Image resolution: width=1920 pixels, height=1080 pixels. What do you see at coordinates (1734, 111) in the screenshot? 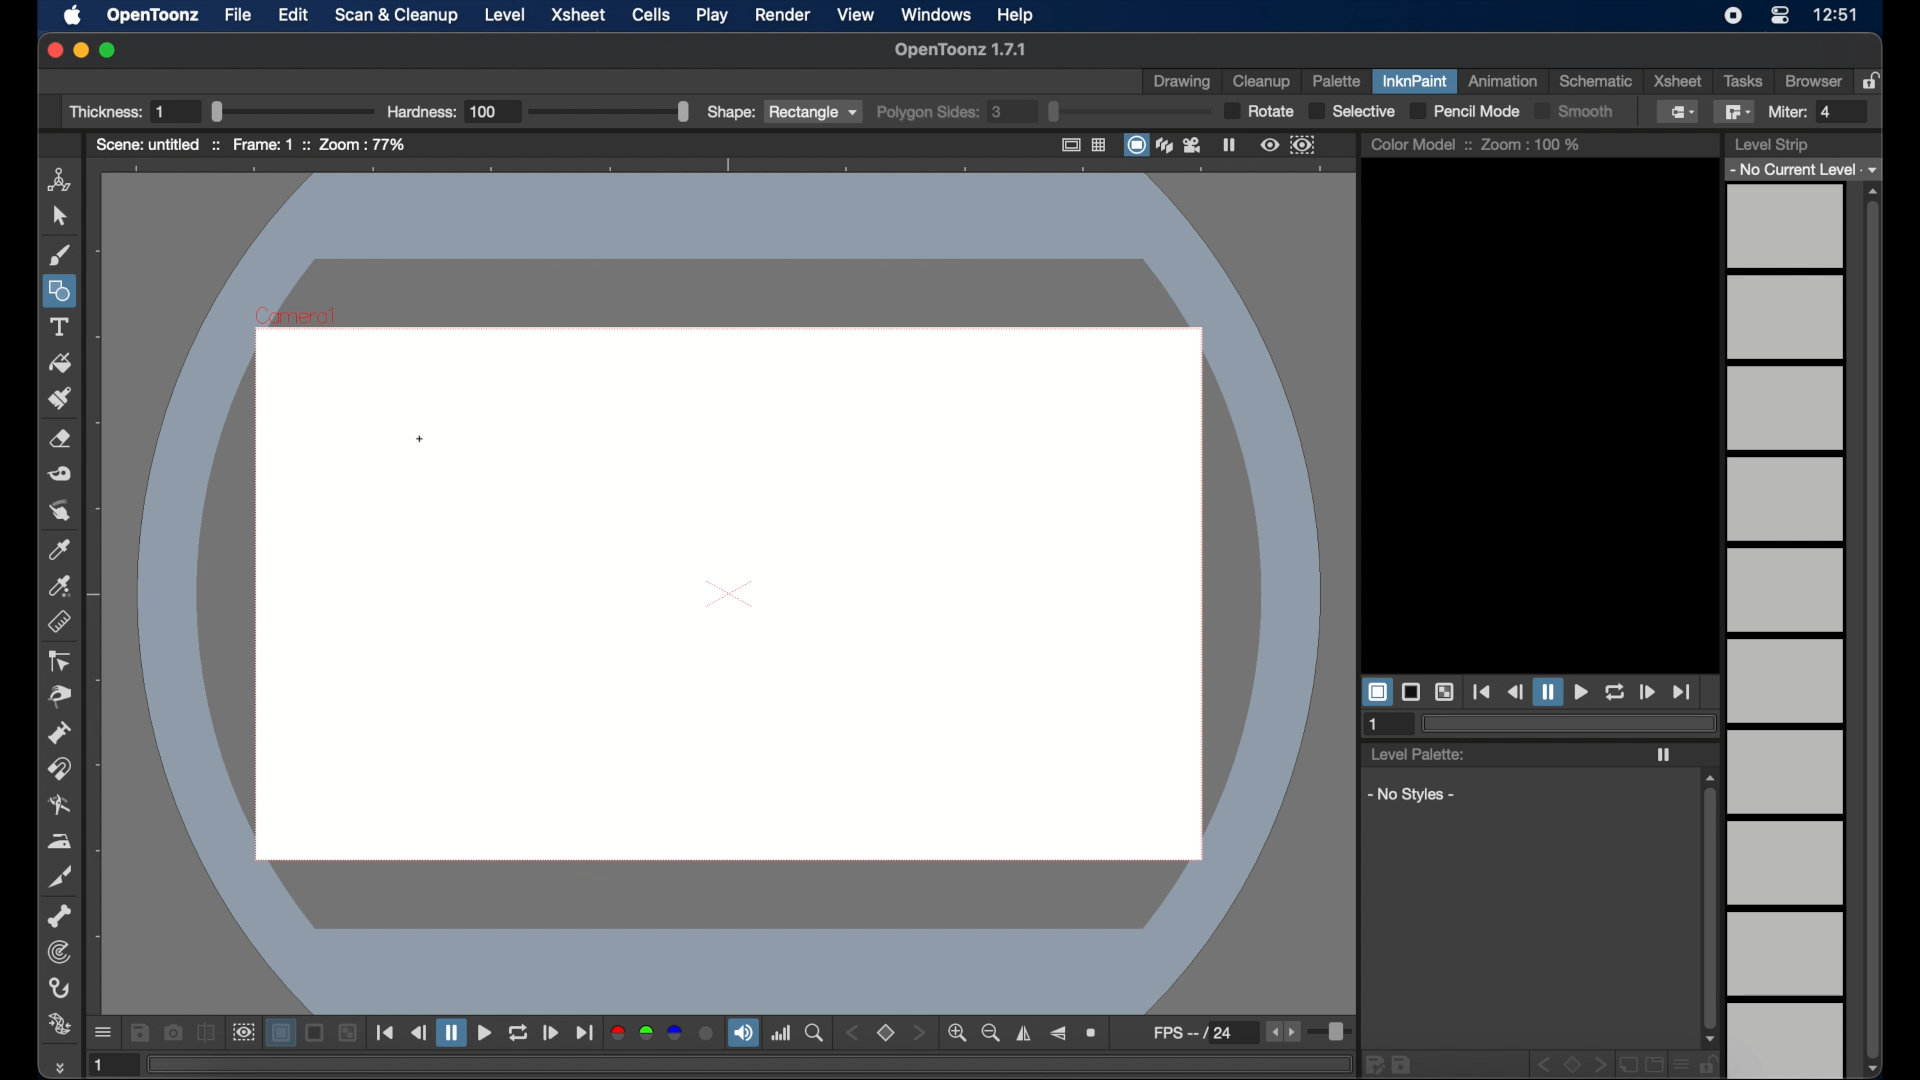
I see `polyline fill tool` at bounding box center [1734, 111].